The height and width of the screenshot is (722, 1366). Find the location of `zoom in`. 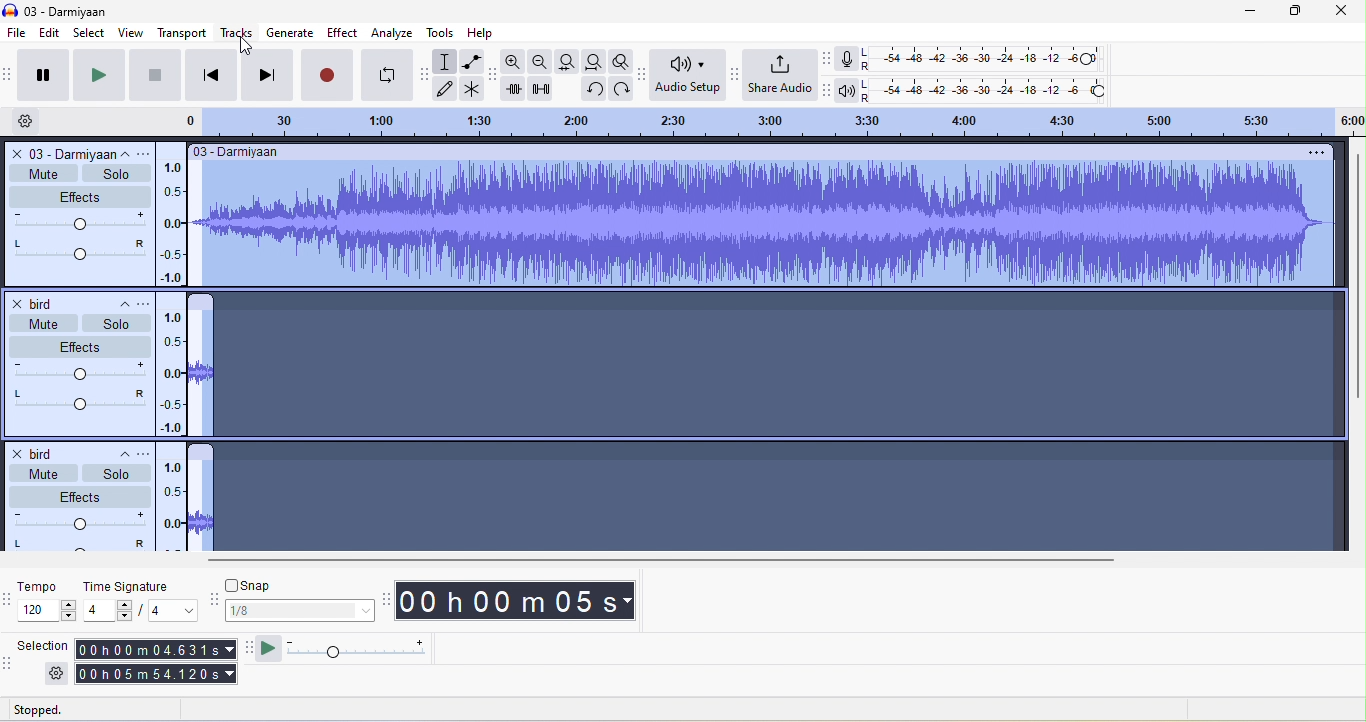

zoom in is located at coordinates (514, 61).